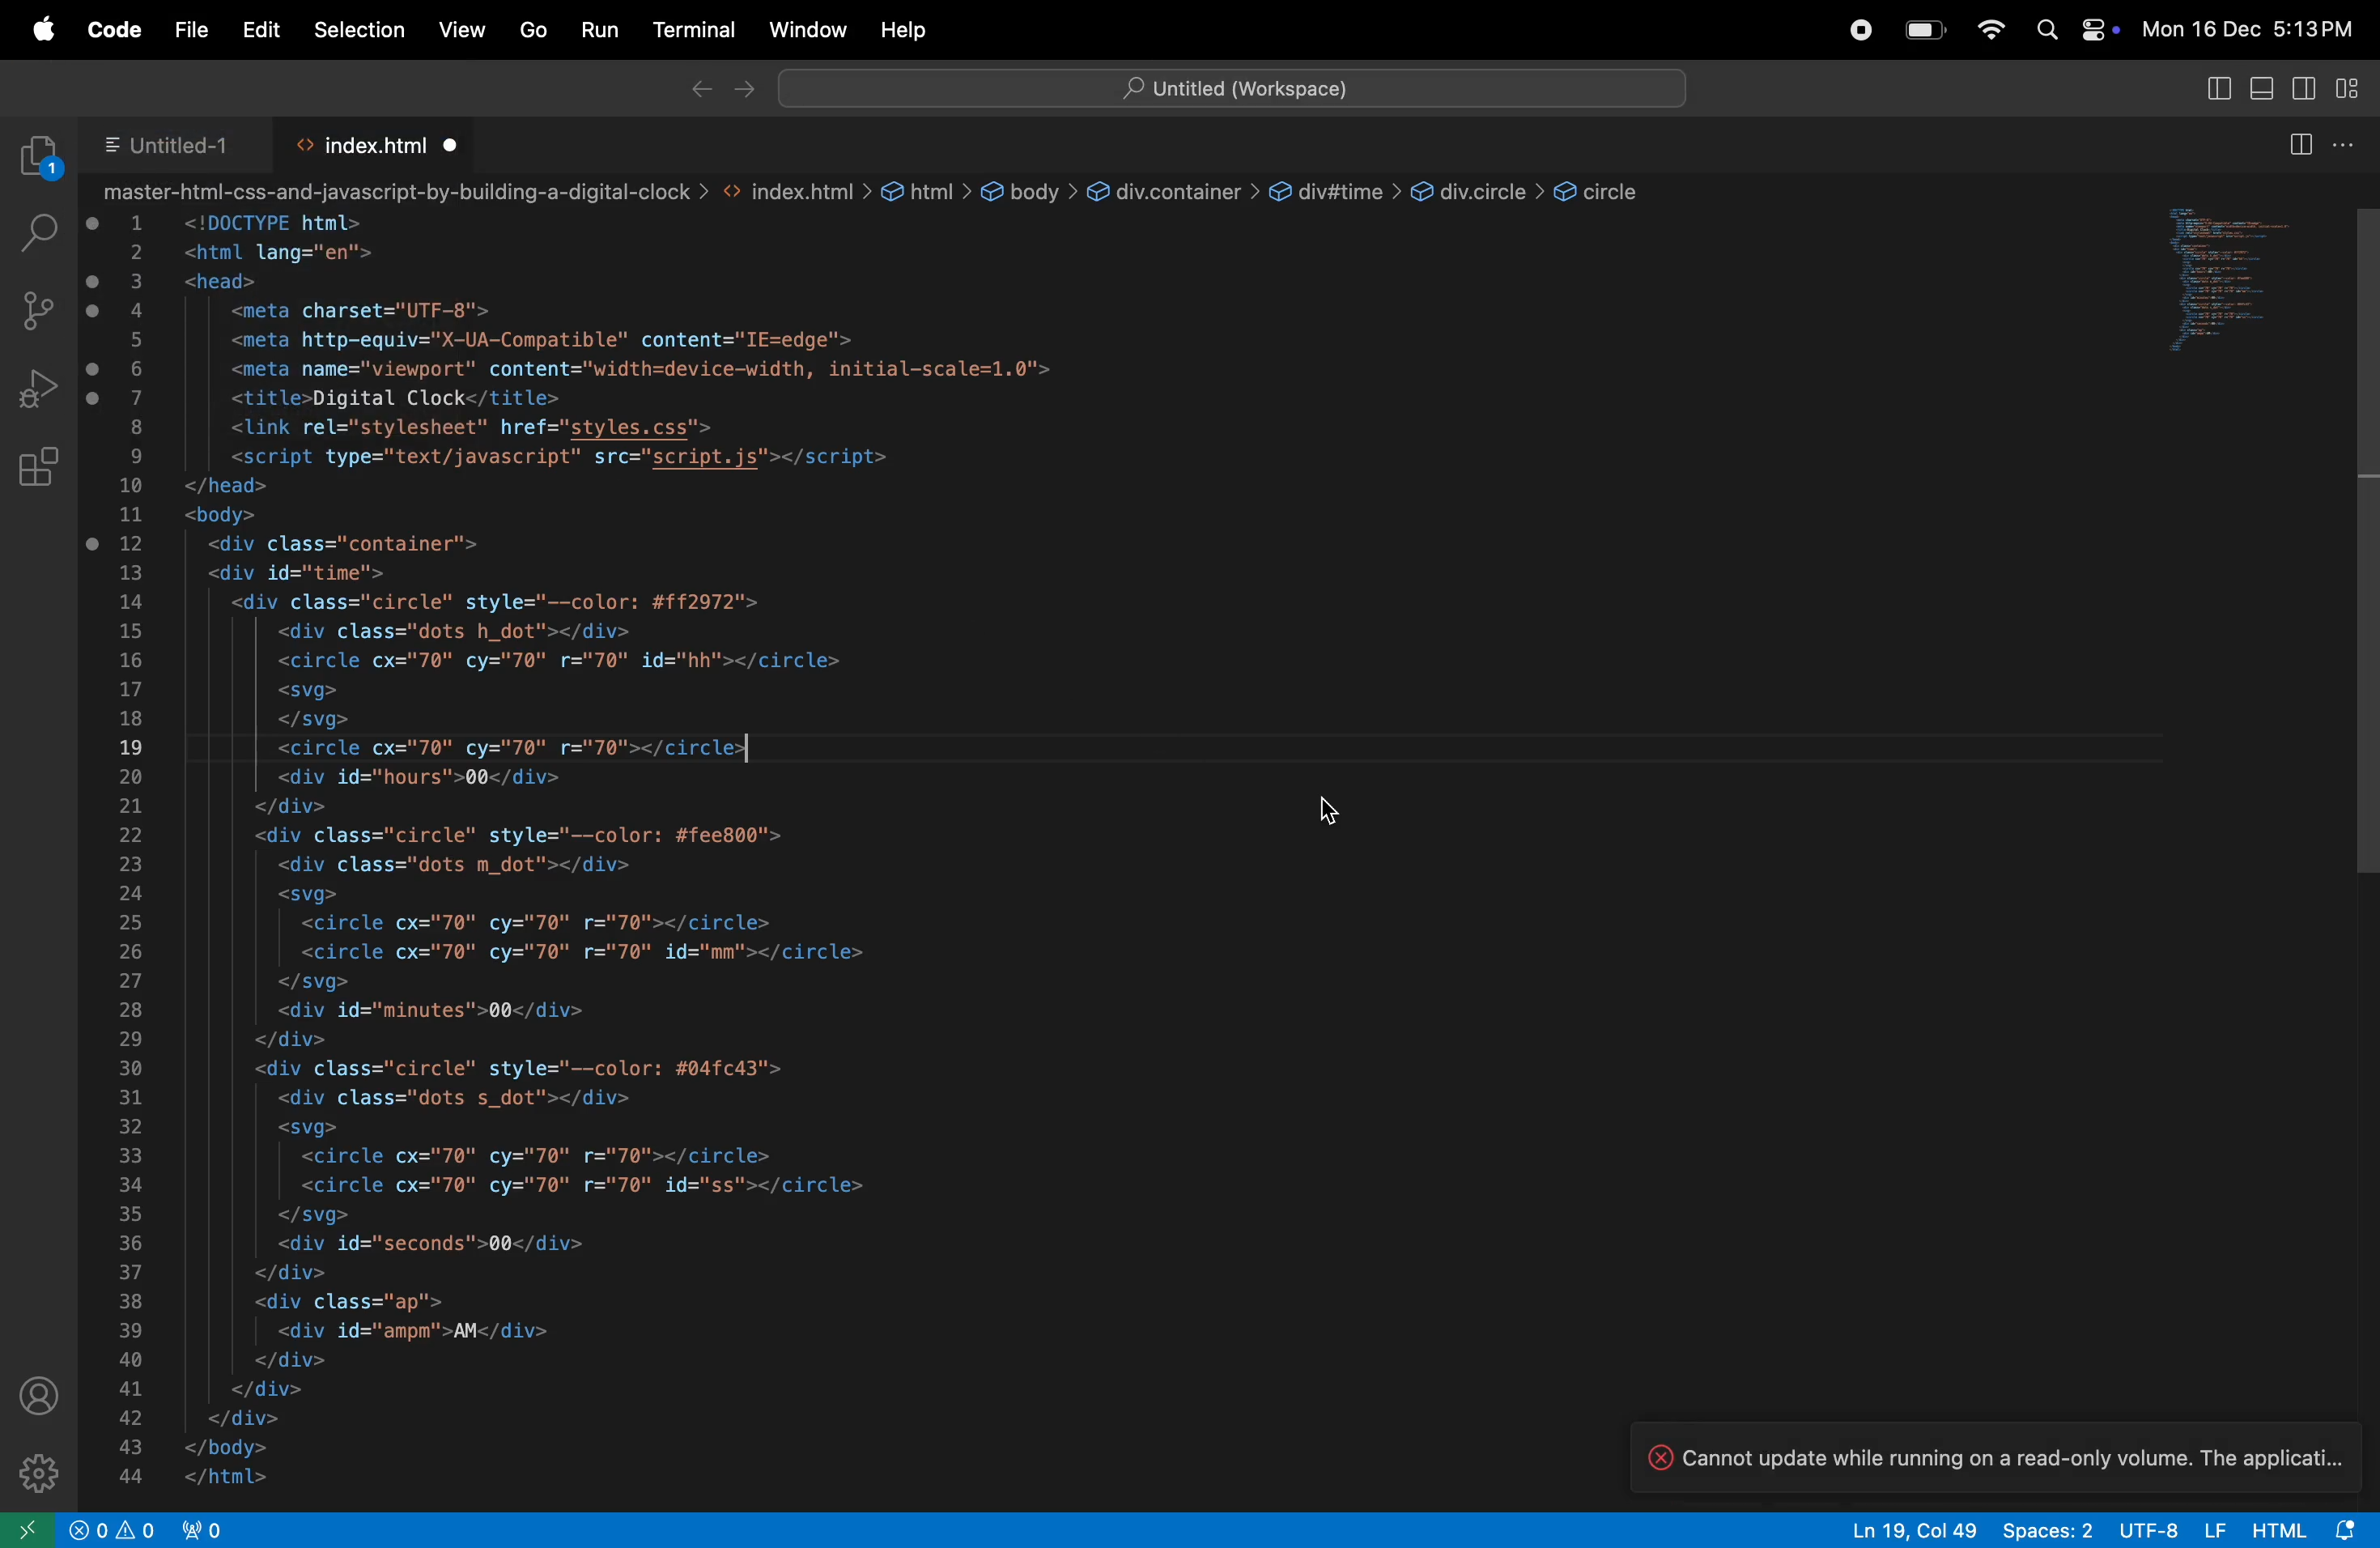  What do you see at coordinates (308, 691) in the screenshot?
I see `| <svg>` at bounding box center [308, 691].